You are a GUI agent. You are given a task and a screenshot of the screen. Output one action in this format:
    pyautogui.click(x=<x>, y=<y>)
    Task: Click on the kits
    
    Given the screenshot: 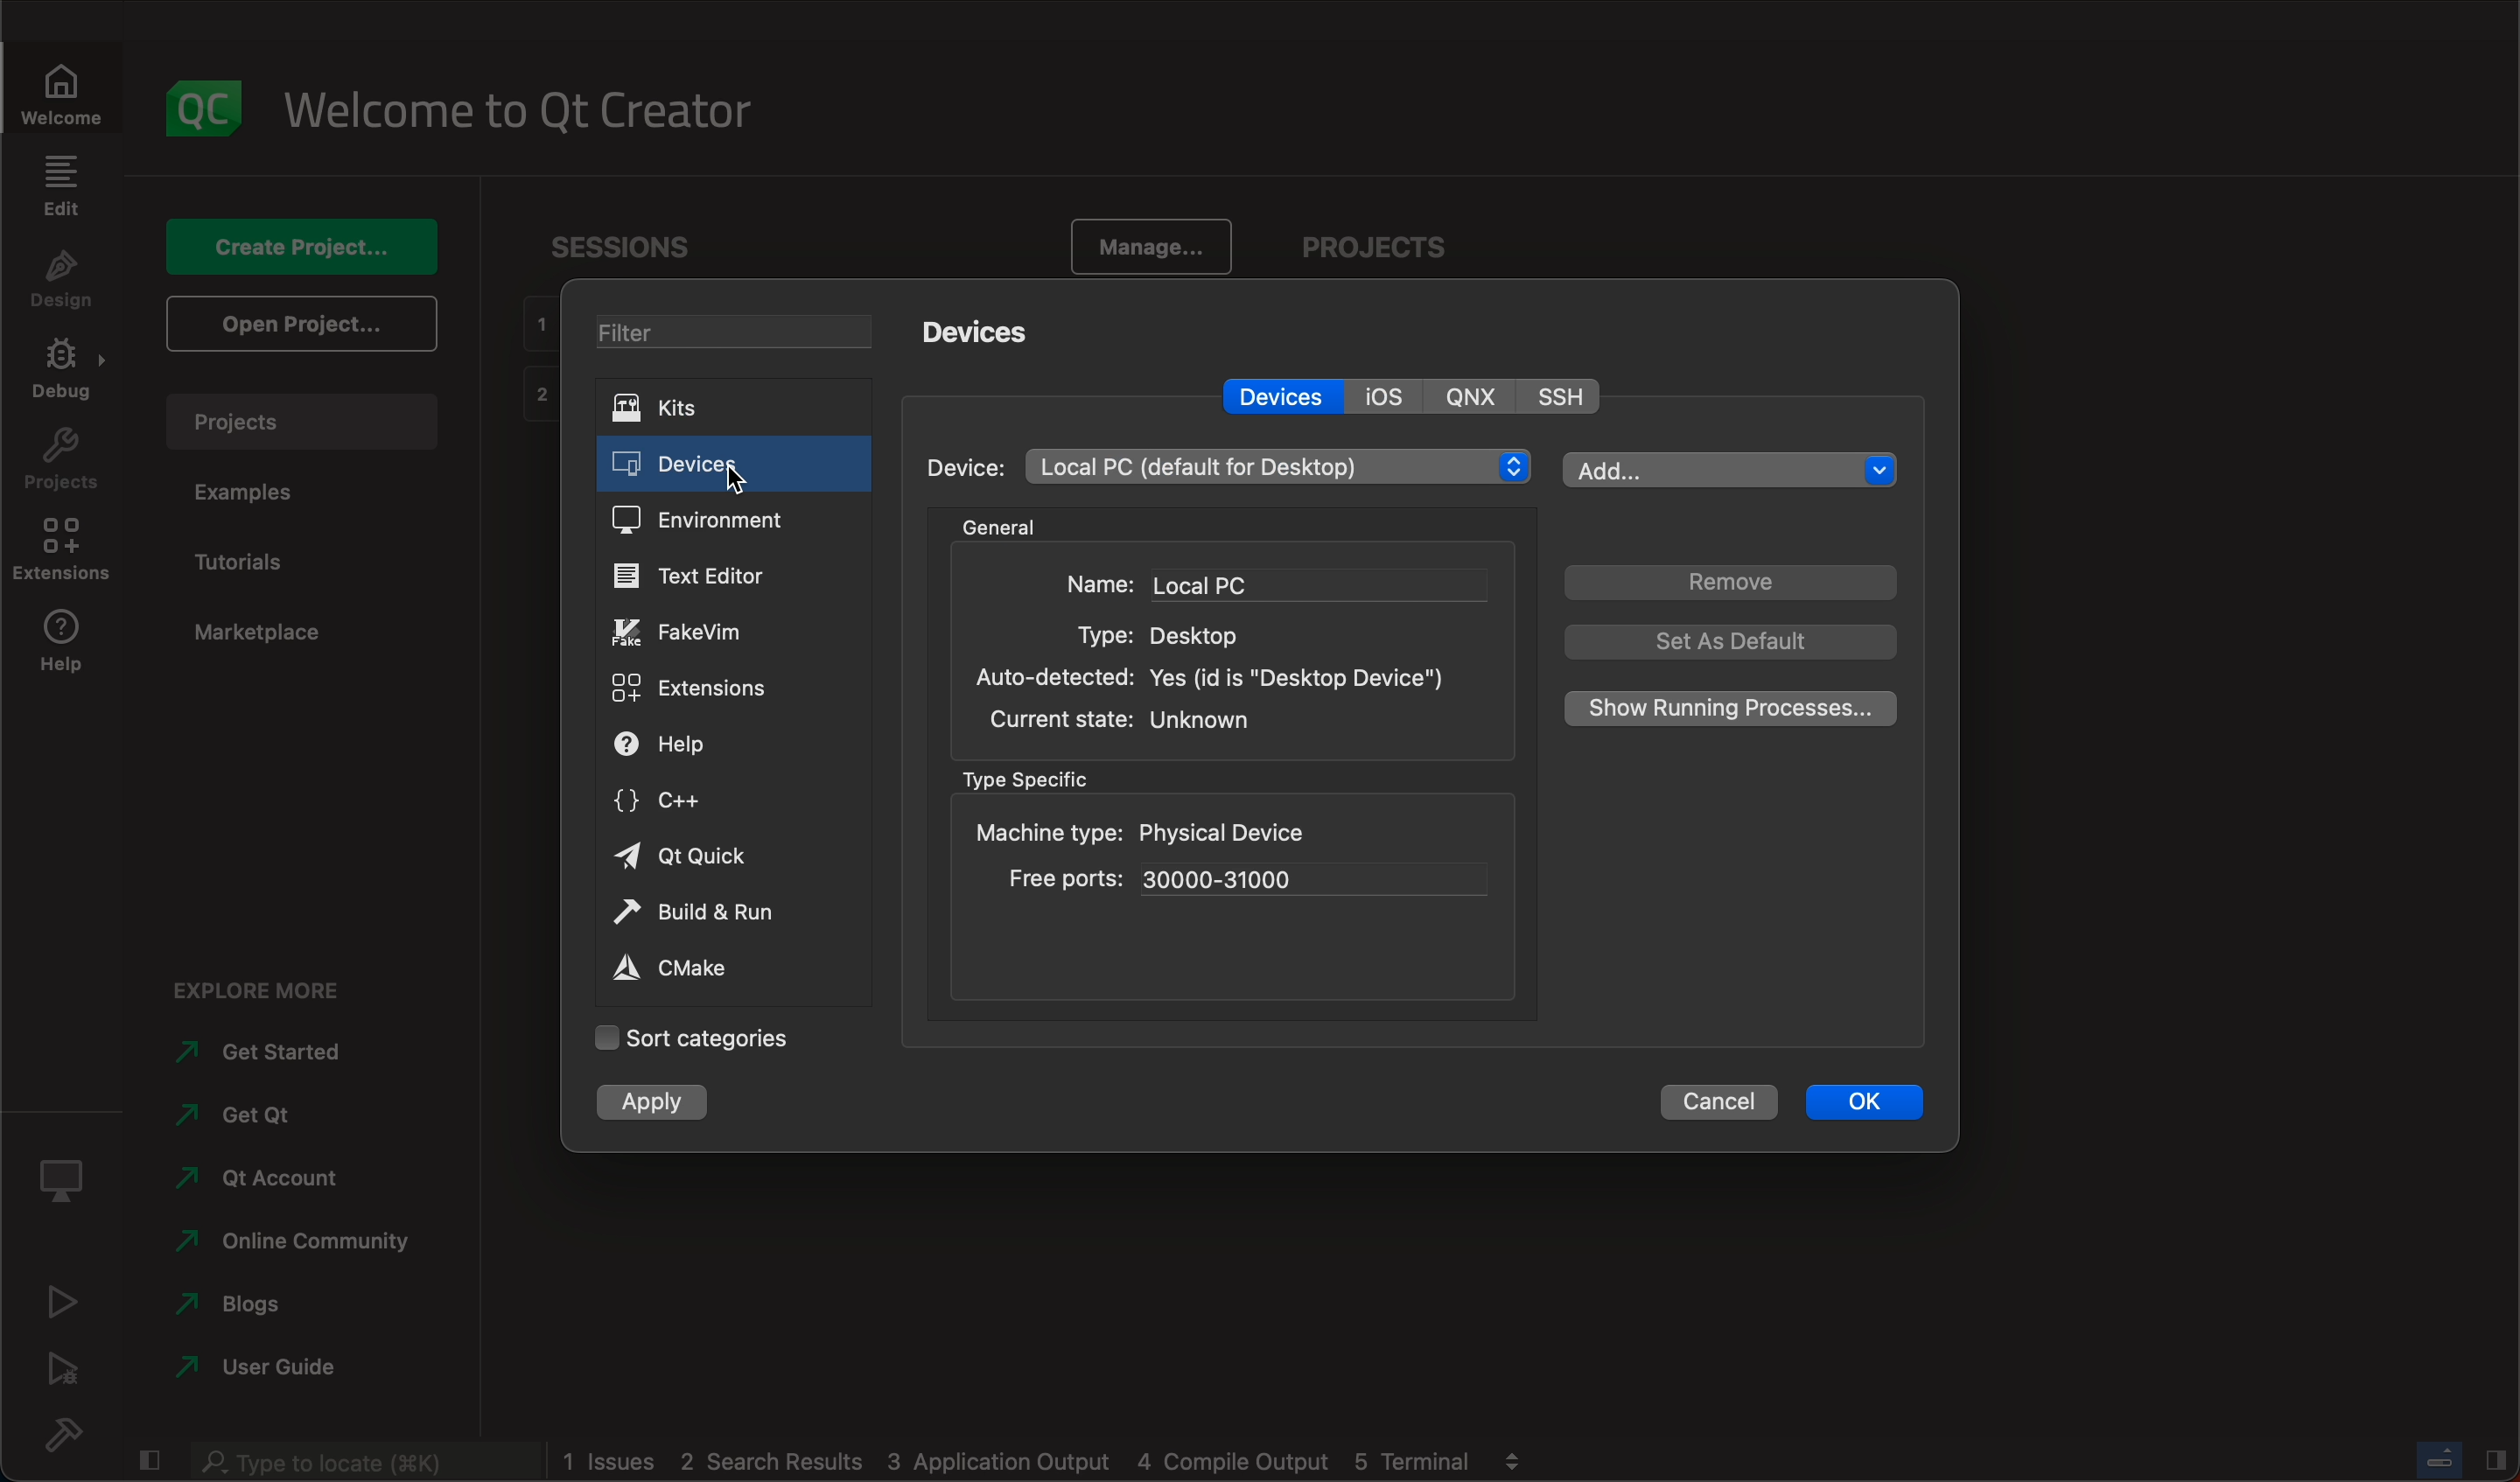 What is the action you would take?
    pyautogui.click(x=742, y=403)
    